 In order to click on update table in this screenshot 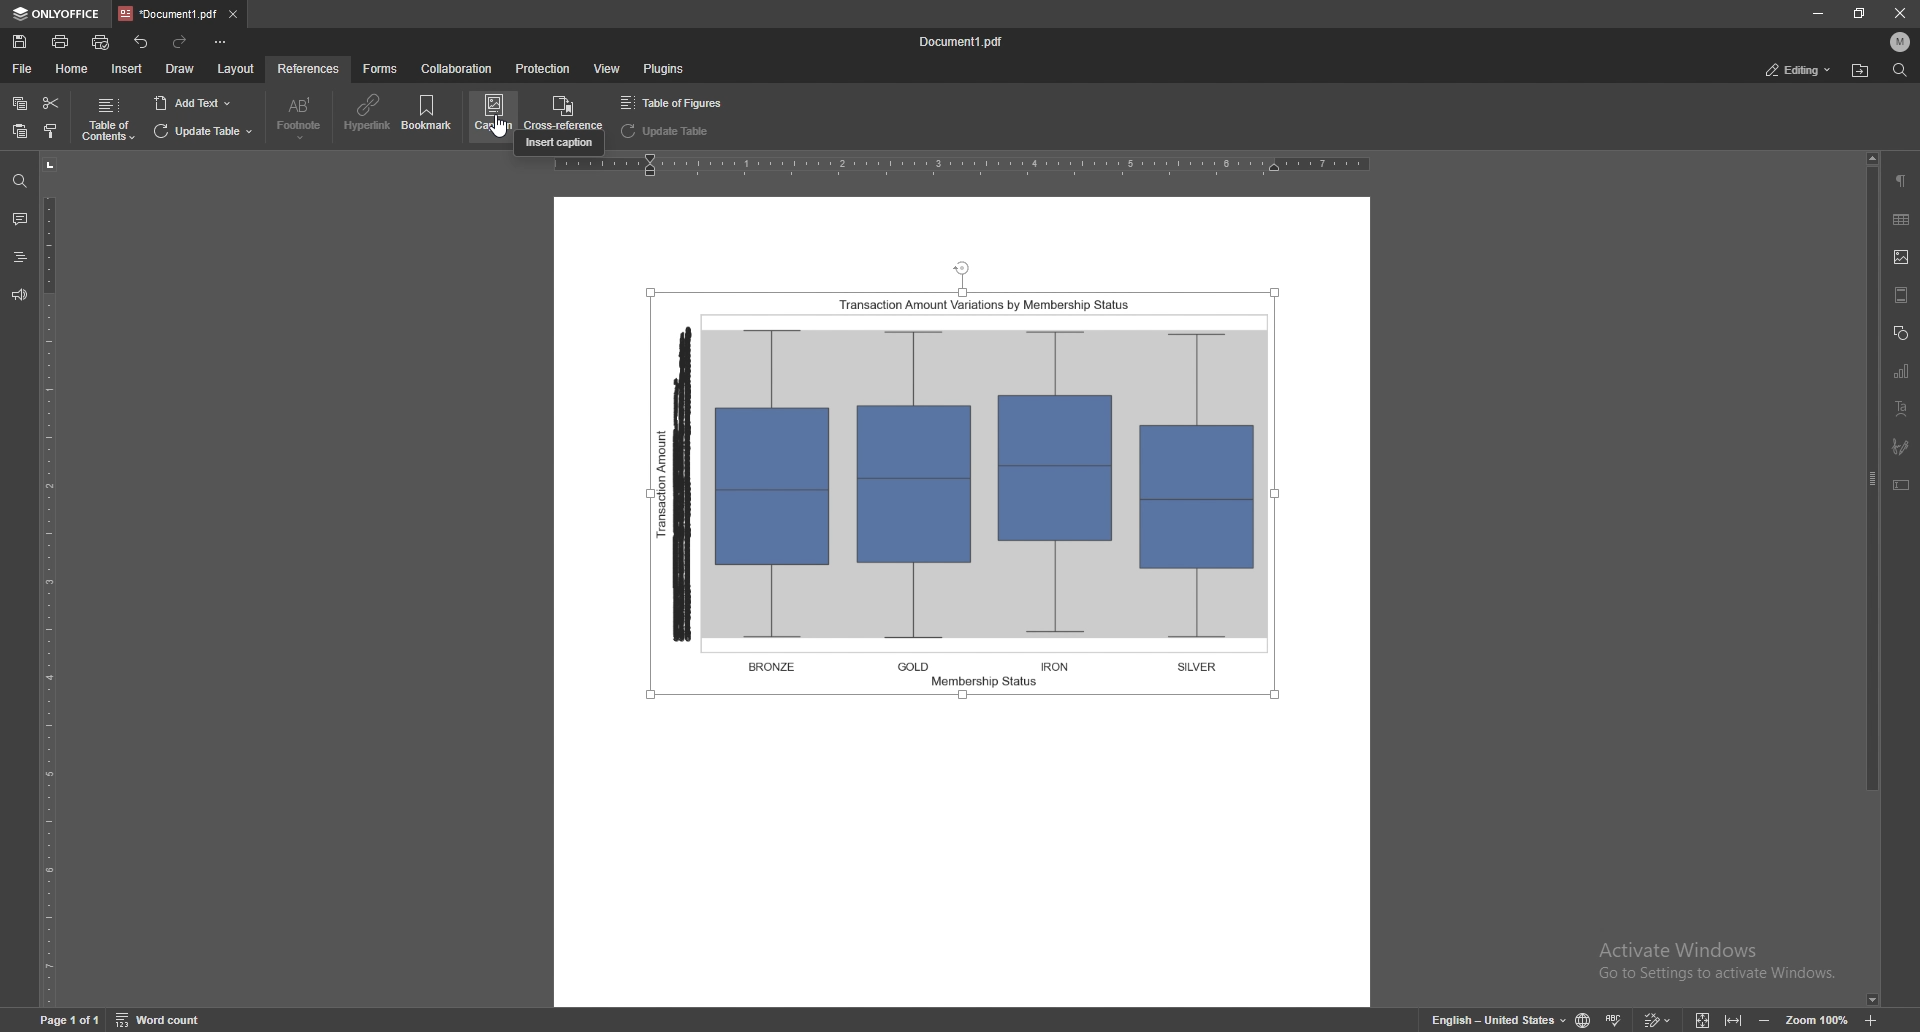, I will do `click(203, 132)`.